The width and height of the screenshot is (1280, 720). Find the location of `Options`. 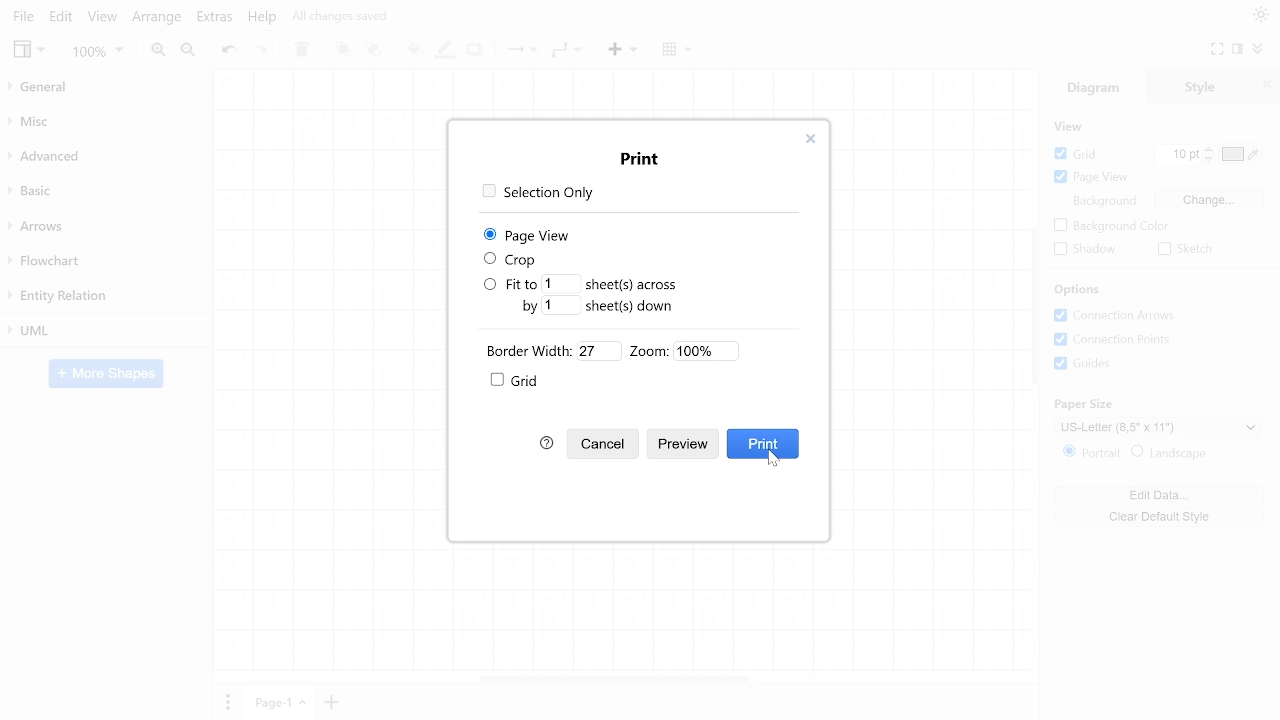

Options is located at coordinates (1079, 290).